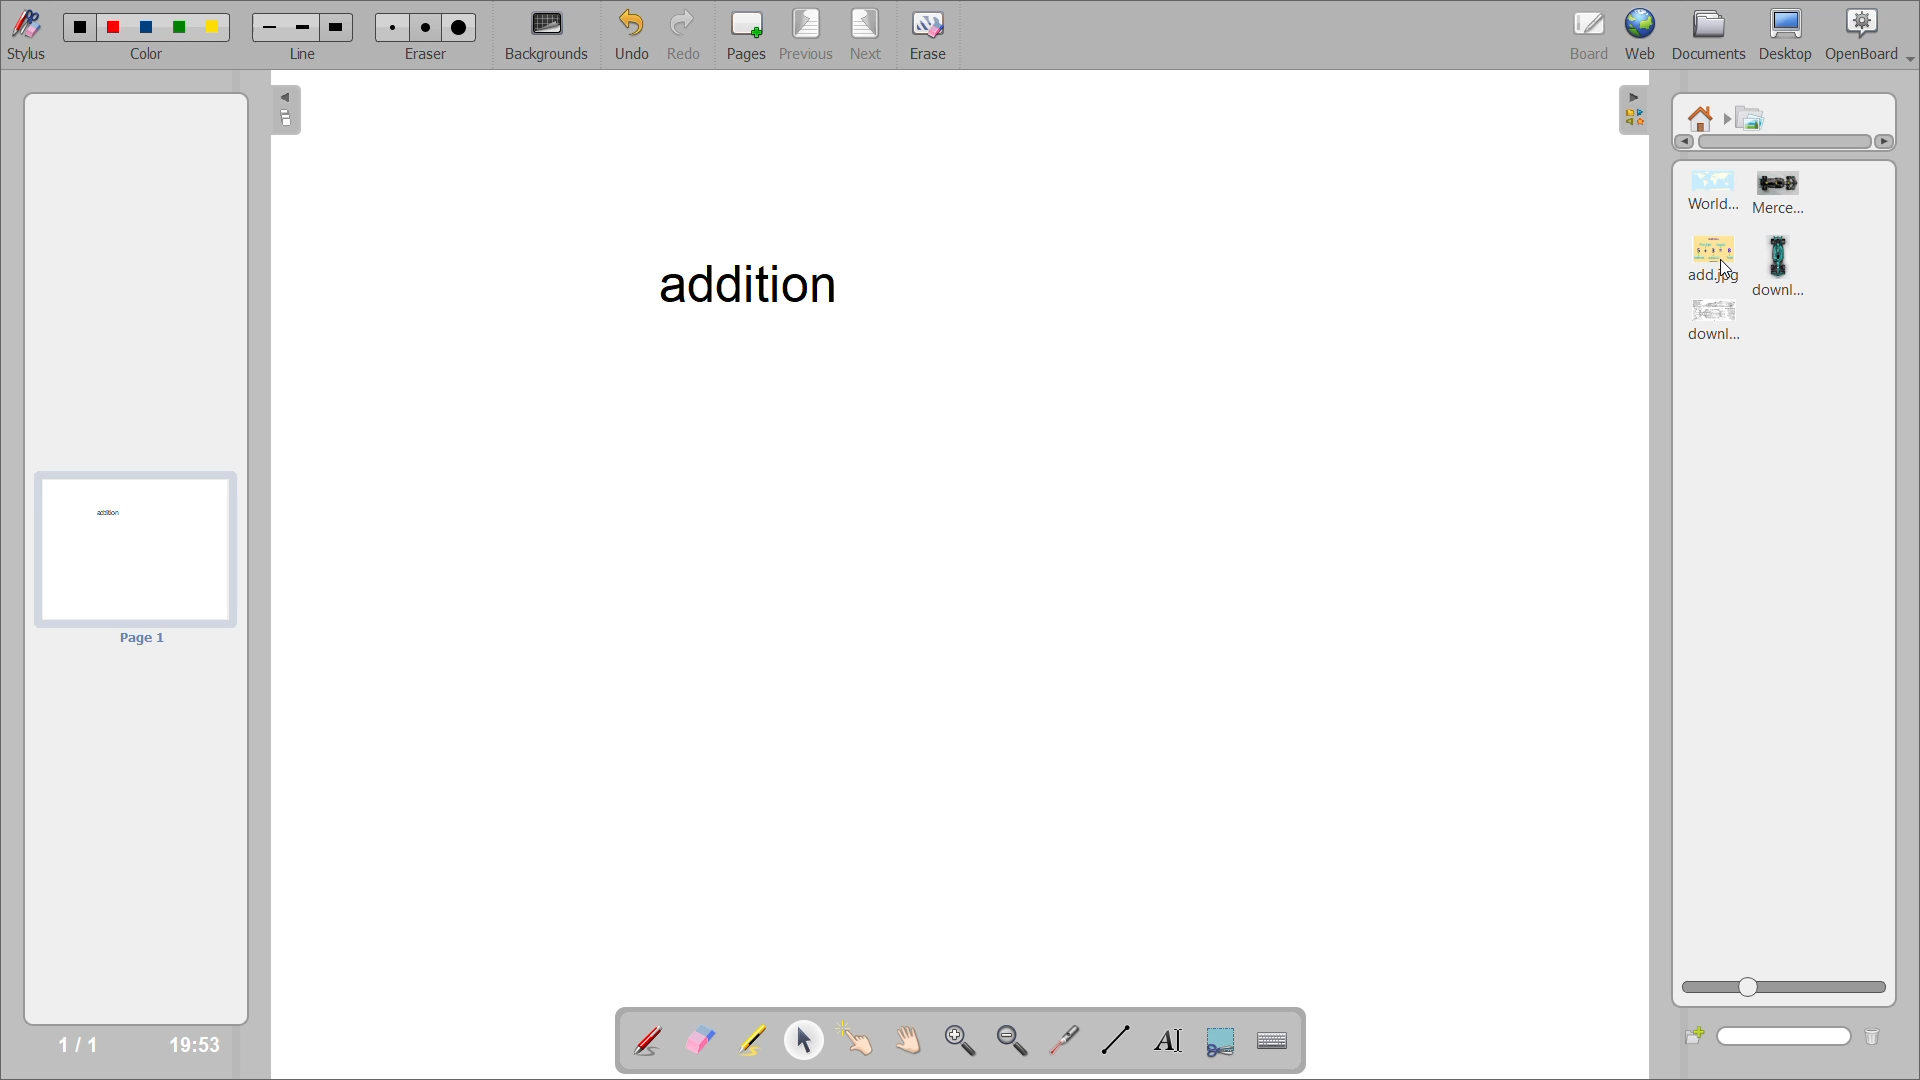 This screenshot has width=1920, height=1080. What do you see at coordinates (1635, 112) in the screenshot?
I see `hide sidebar` at bounding box center [1635, 112].